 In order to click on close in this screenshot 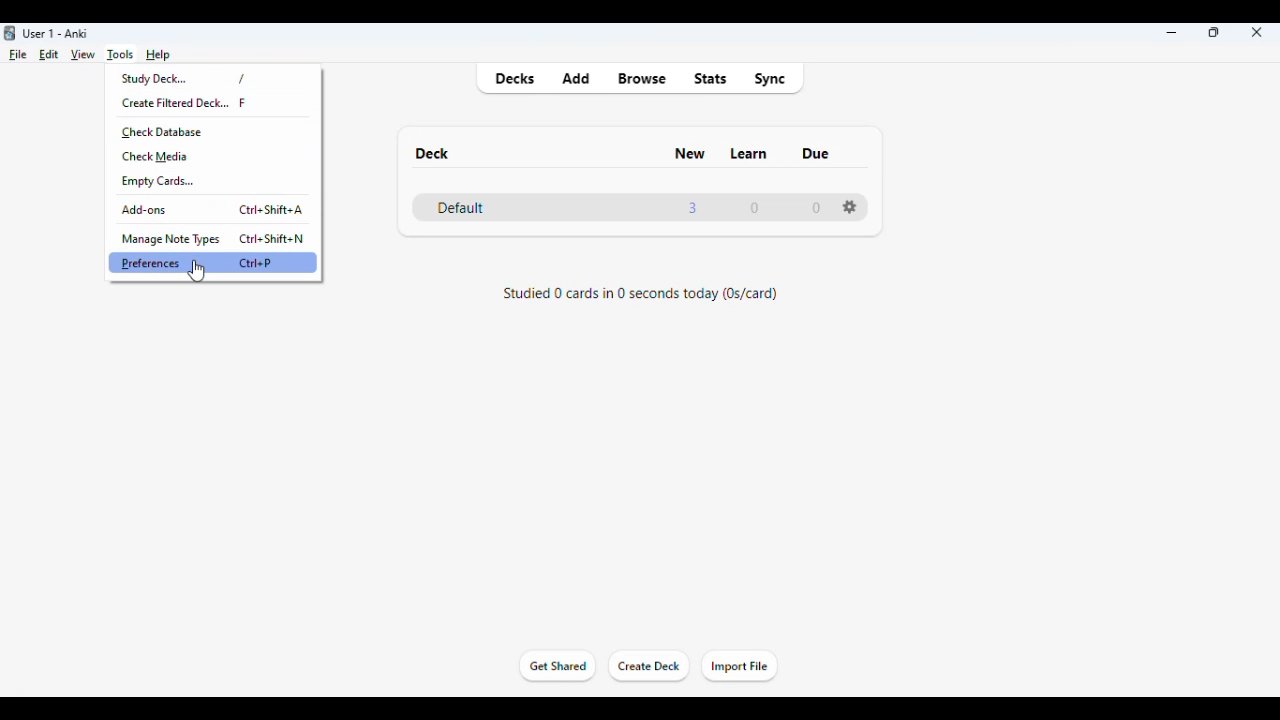, I will do `click(1257, 32)`.